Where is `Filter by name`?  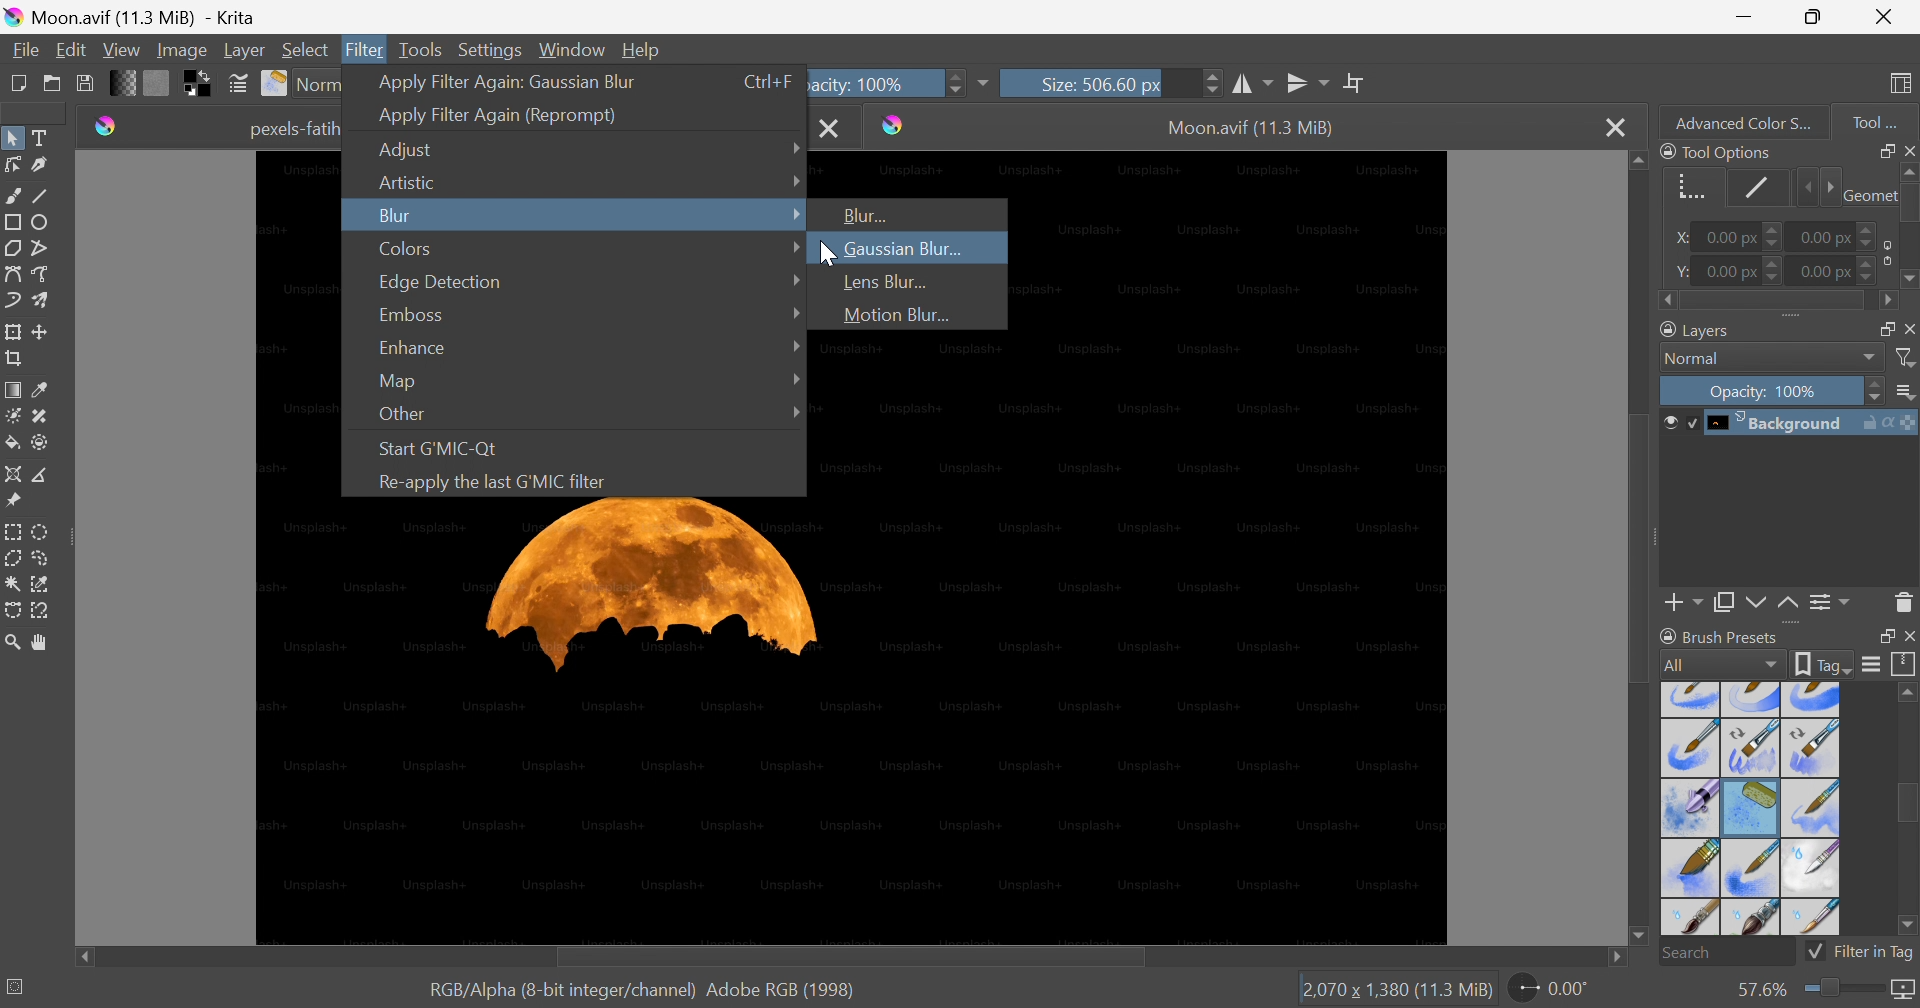 Filter by name is located at coordinates (1906, 356).